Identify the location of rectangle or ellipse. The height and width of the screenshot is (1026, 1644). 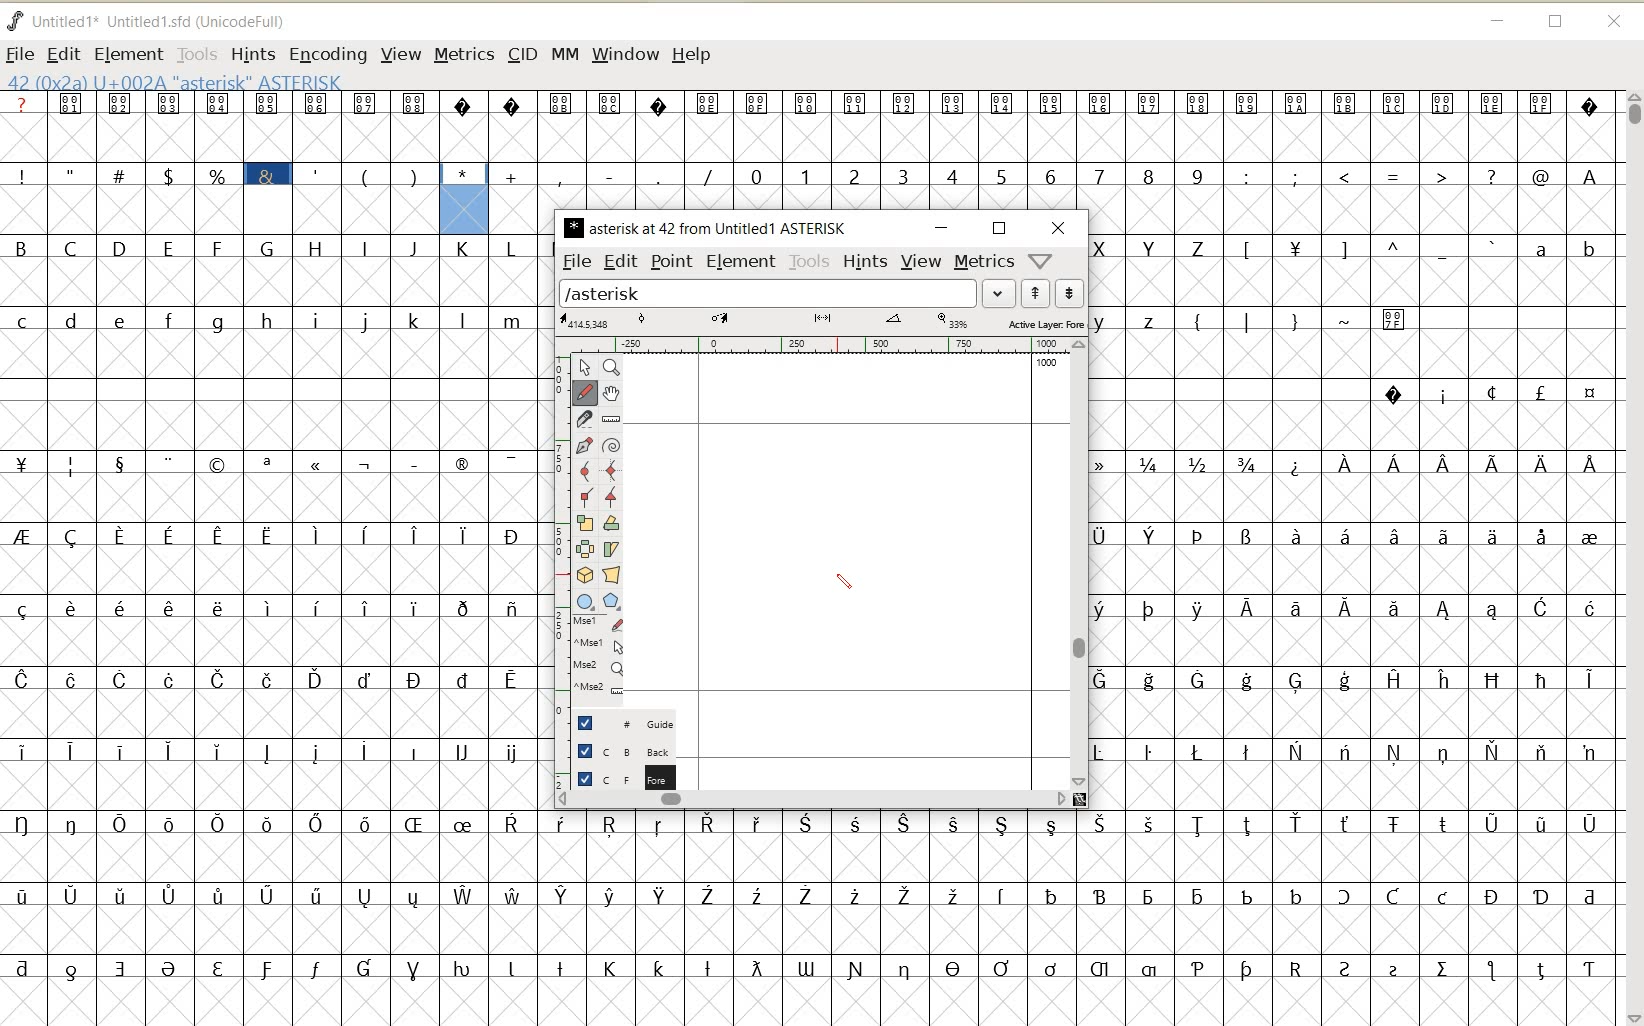
(583, 602).